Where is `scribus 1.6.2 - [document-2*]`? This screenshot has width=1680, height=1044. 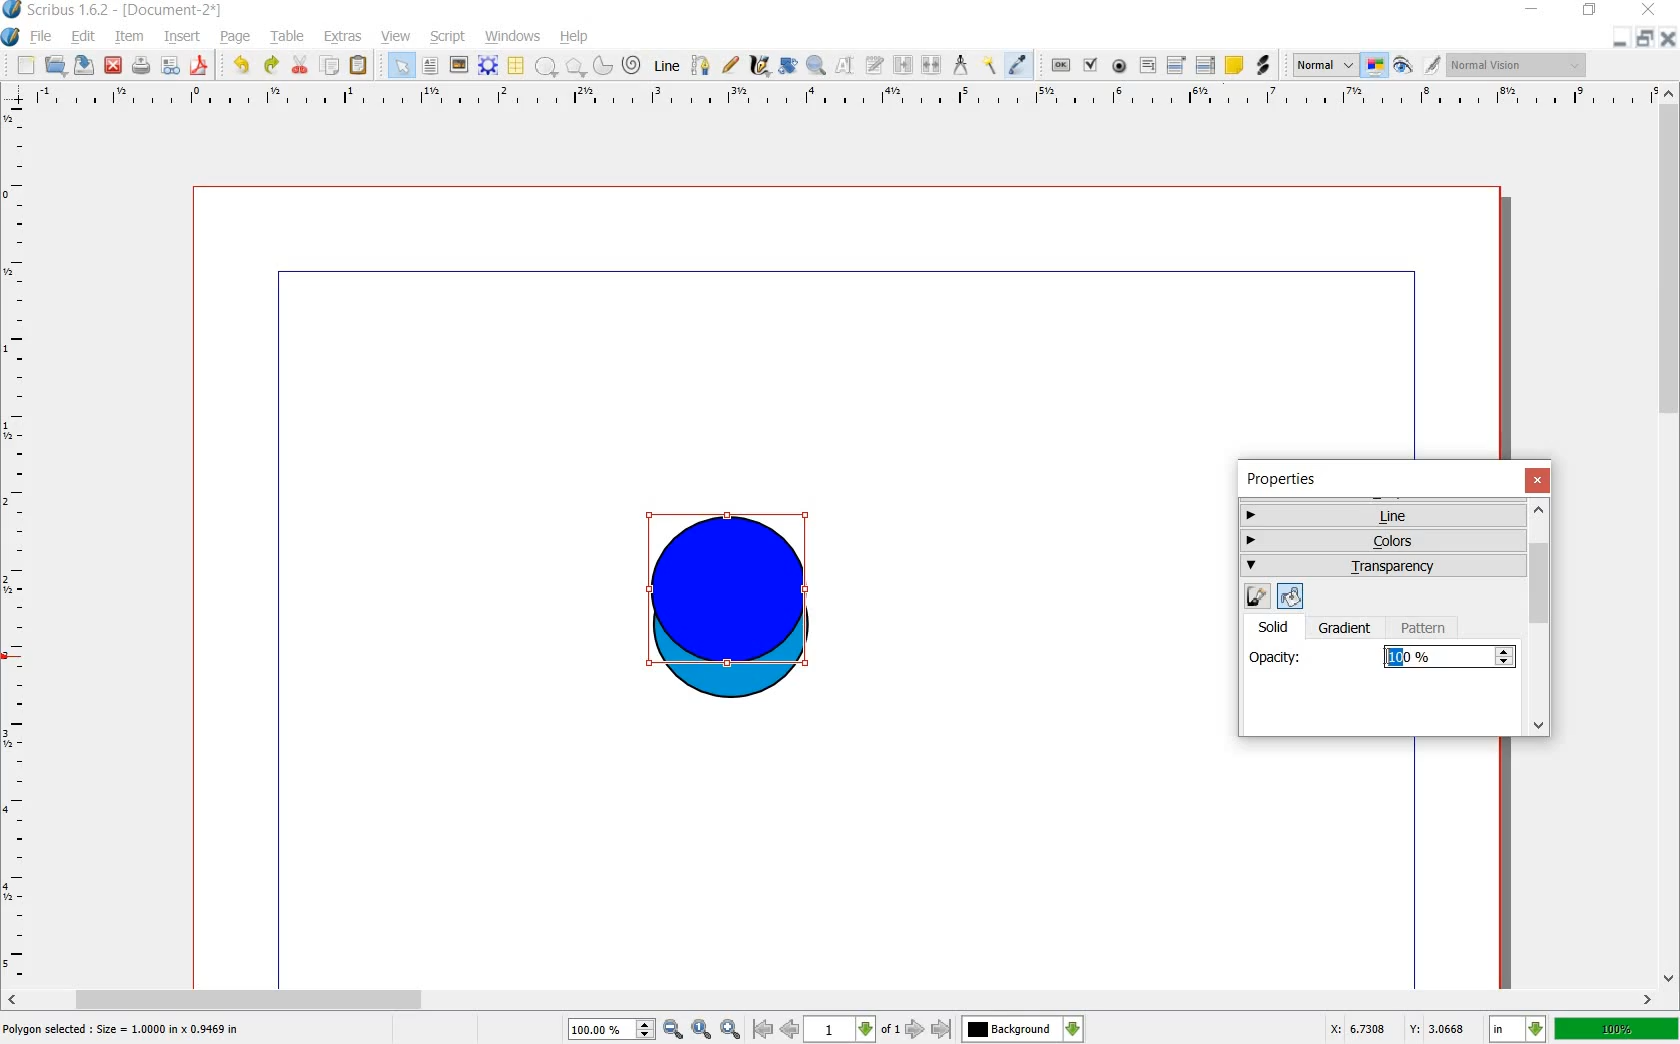
scribus 1.6.2 - [document-2*] is located at coordinates (128, 10).